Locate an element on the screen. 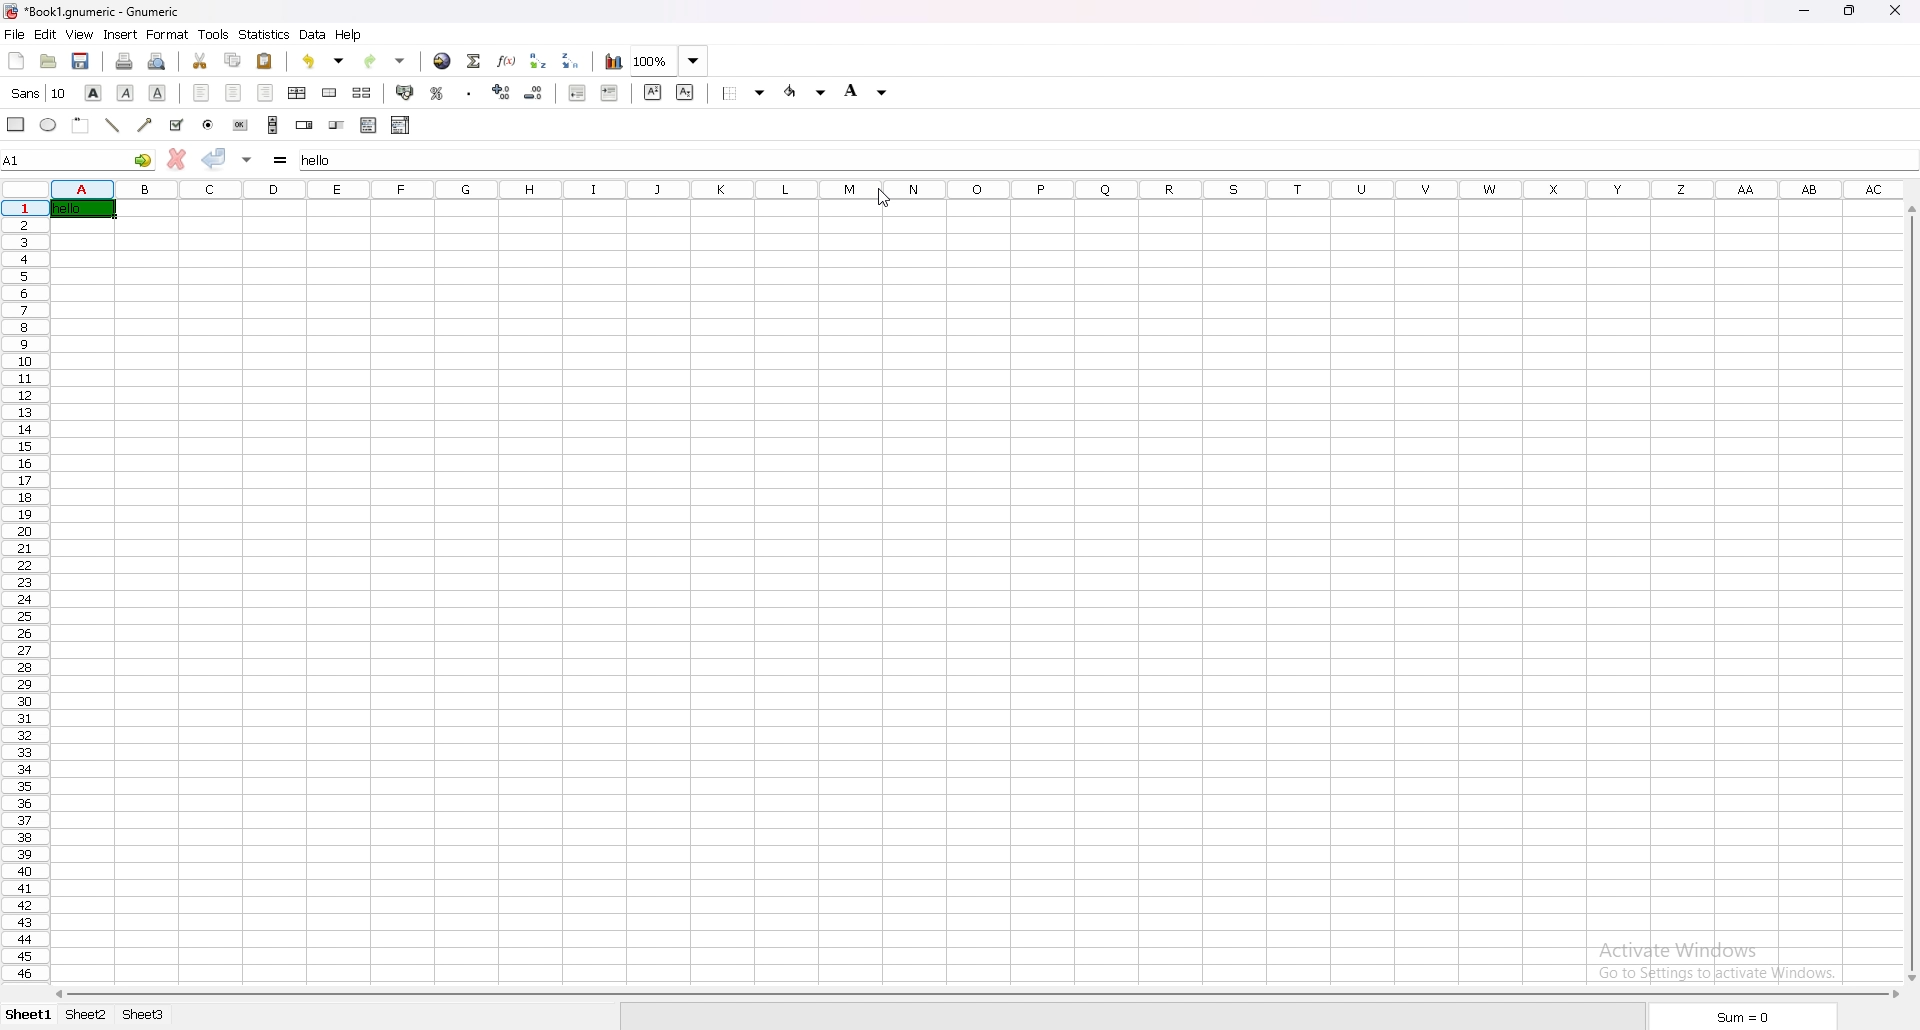  decrease decimals is located at coordinates (535, 92).